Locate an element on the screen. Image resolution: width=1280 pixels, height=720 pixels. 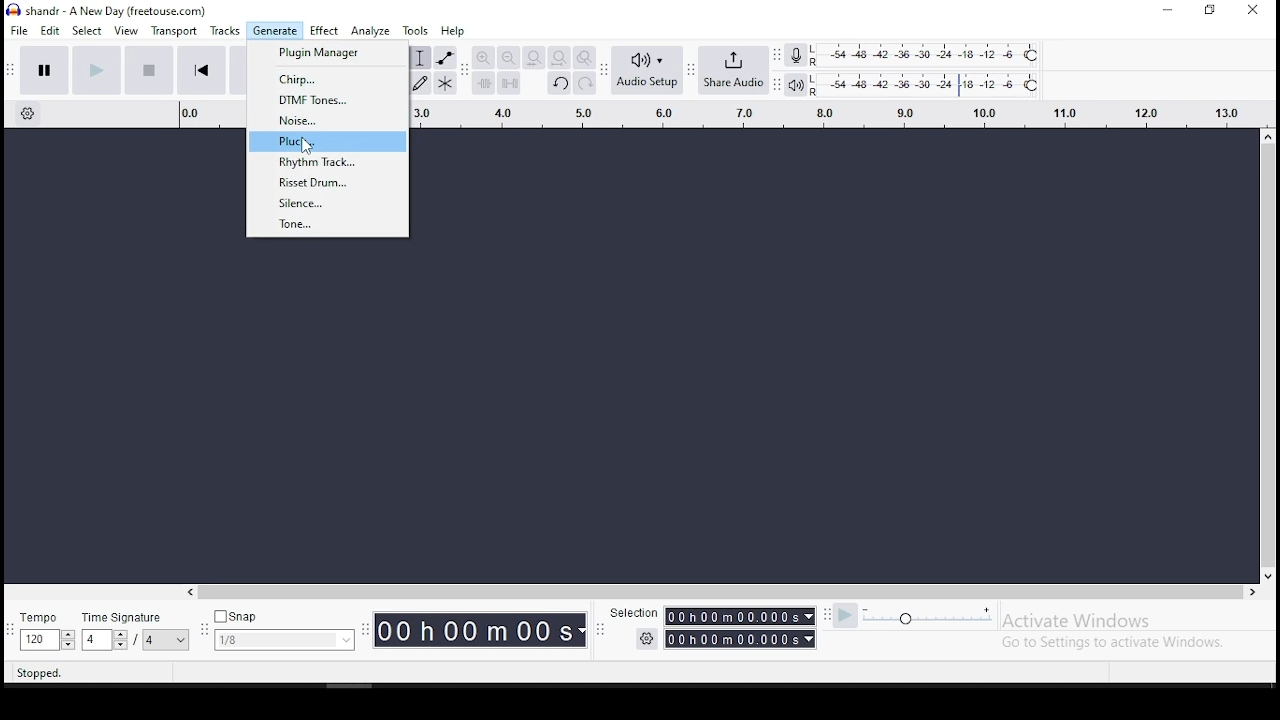
tracks is located at coordinates (224, 31).